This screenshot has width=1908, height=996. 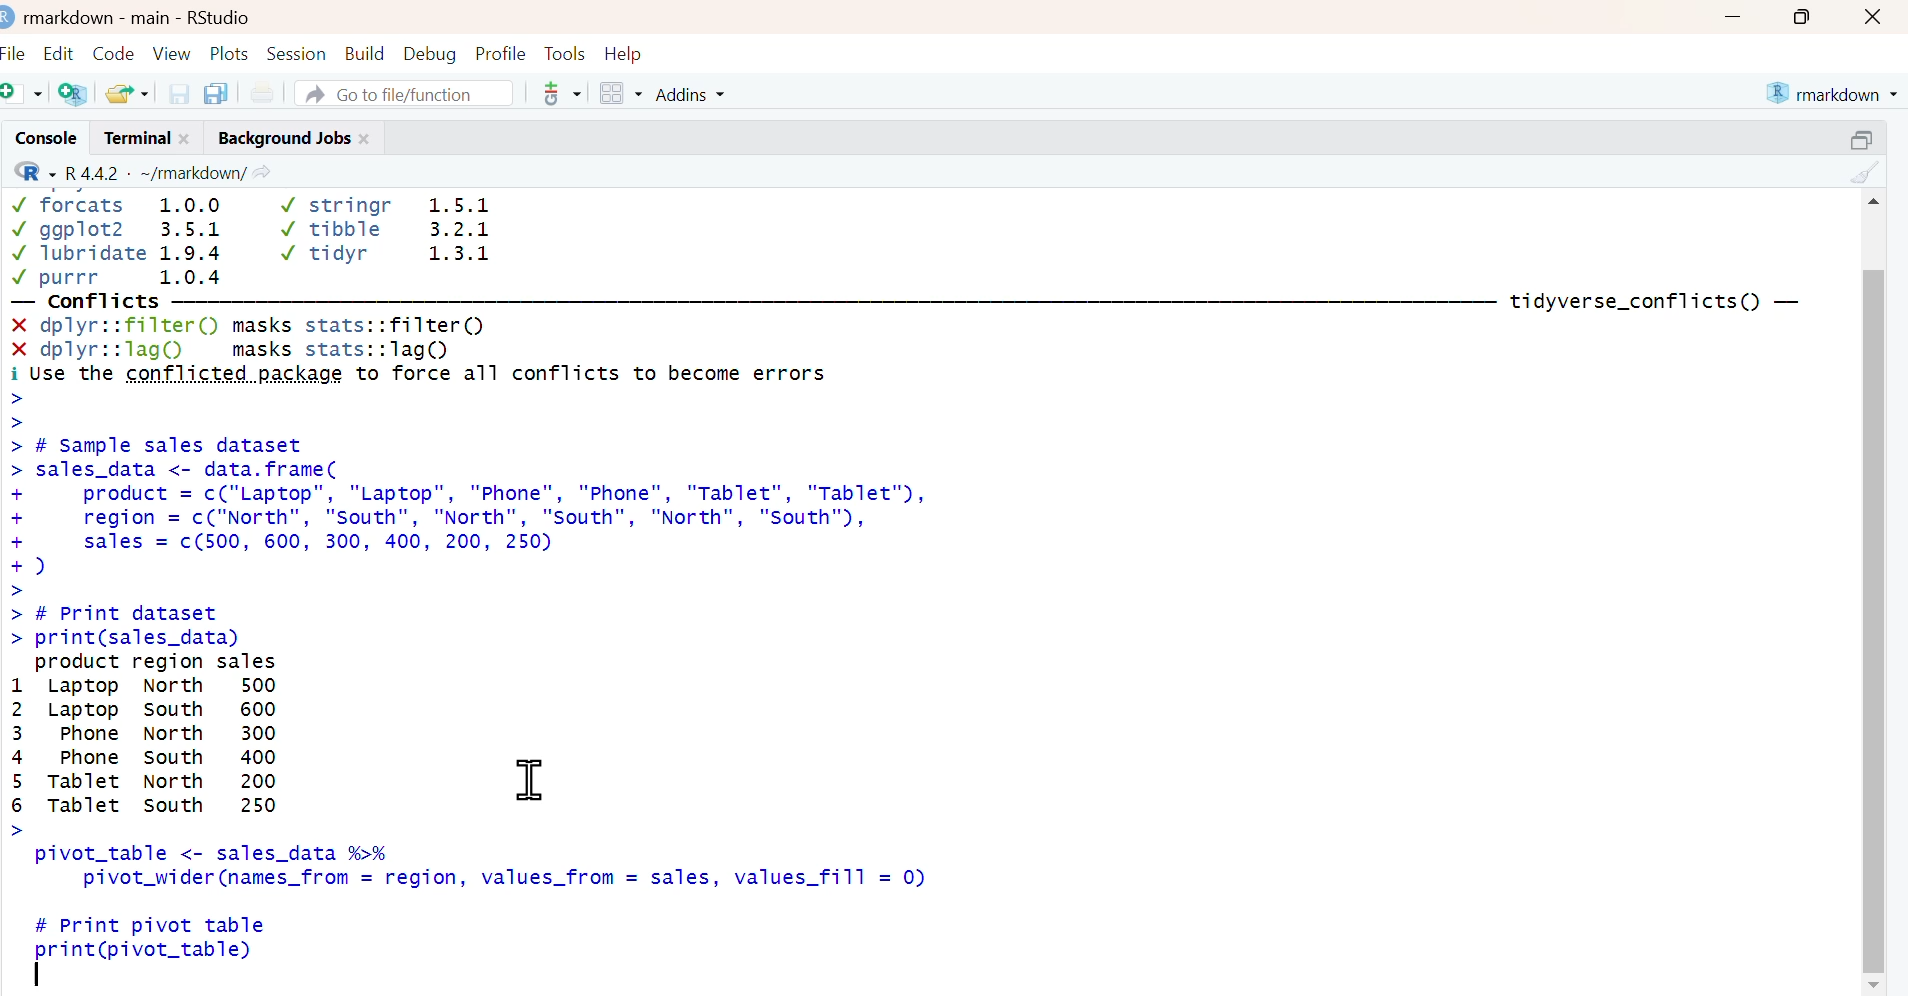 What do you see at coordinates (1835, 91) in the screenshot?
I see `markdown` at bounding box center [1835, 91].